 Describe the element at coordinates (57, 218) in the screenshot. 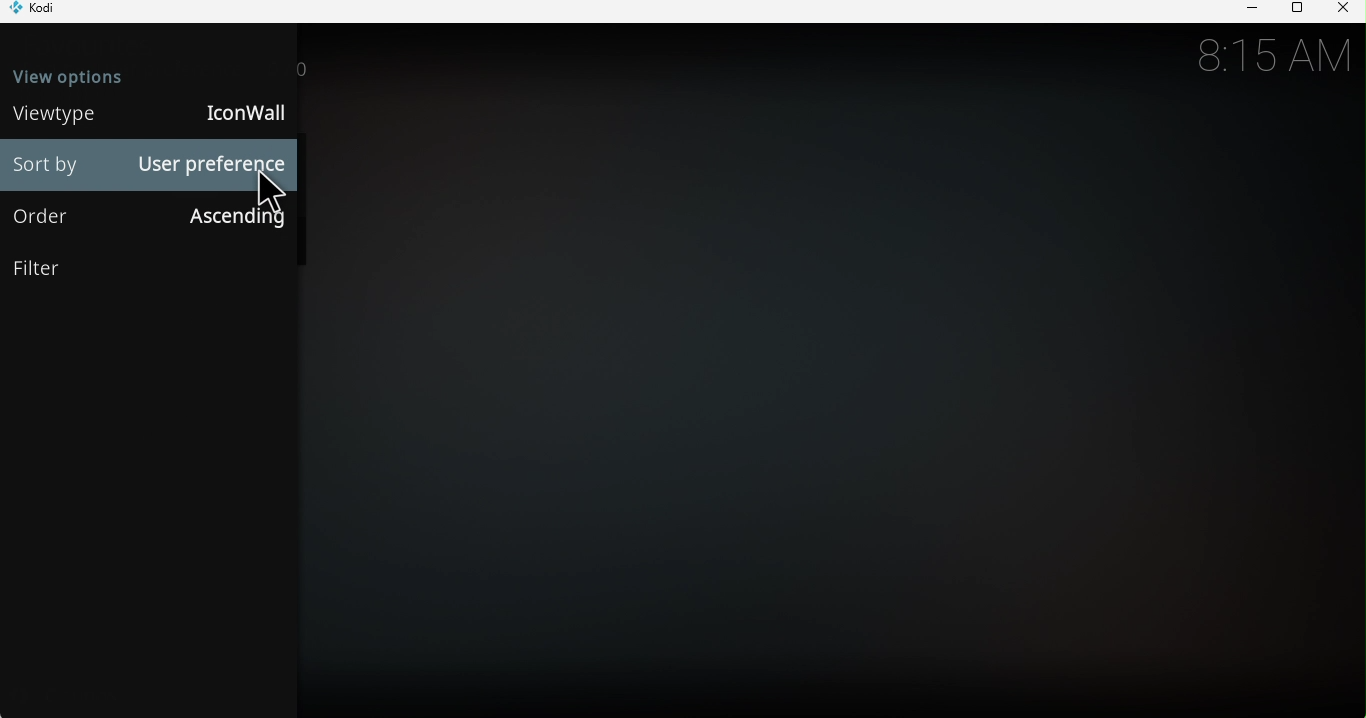

I see `Order` at that location.